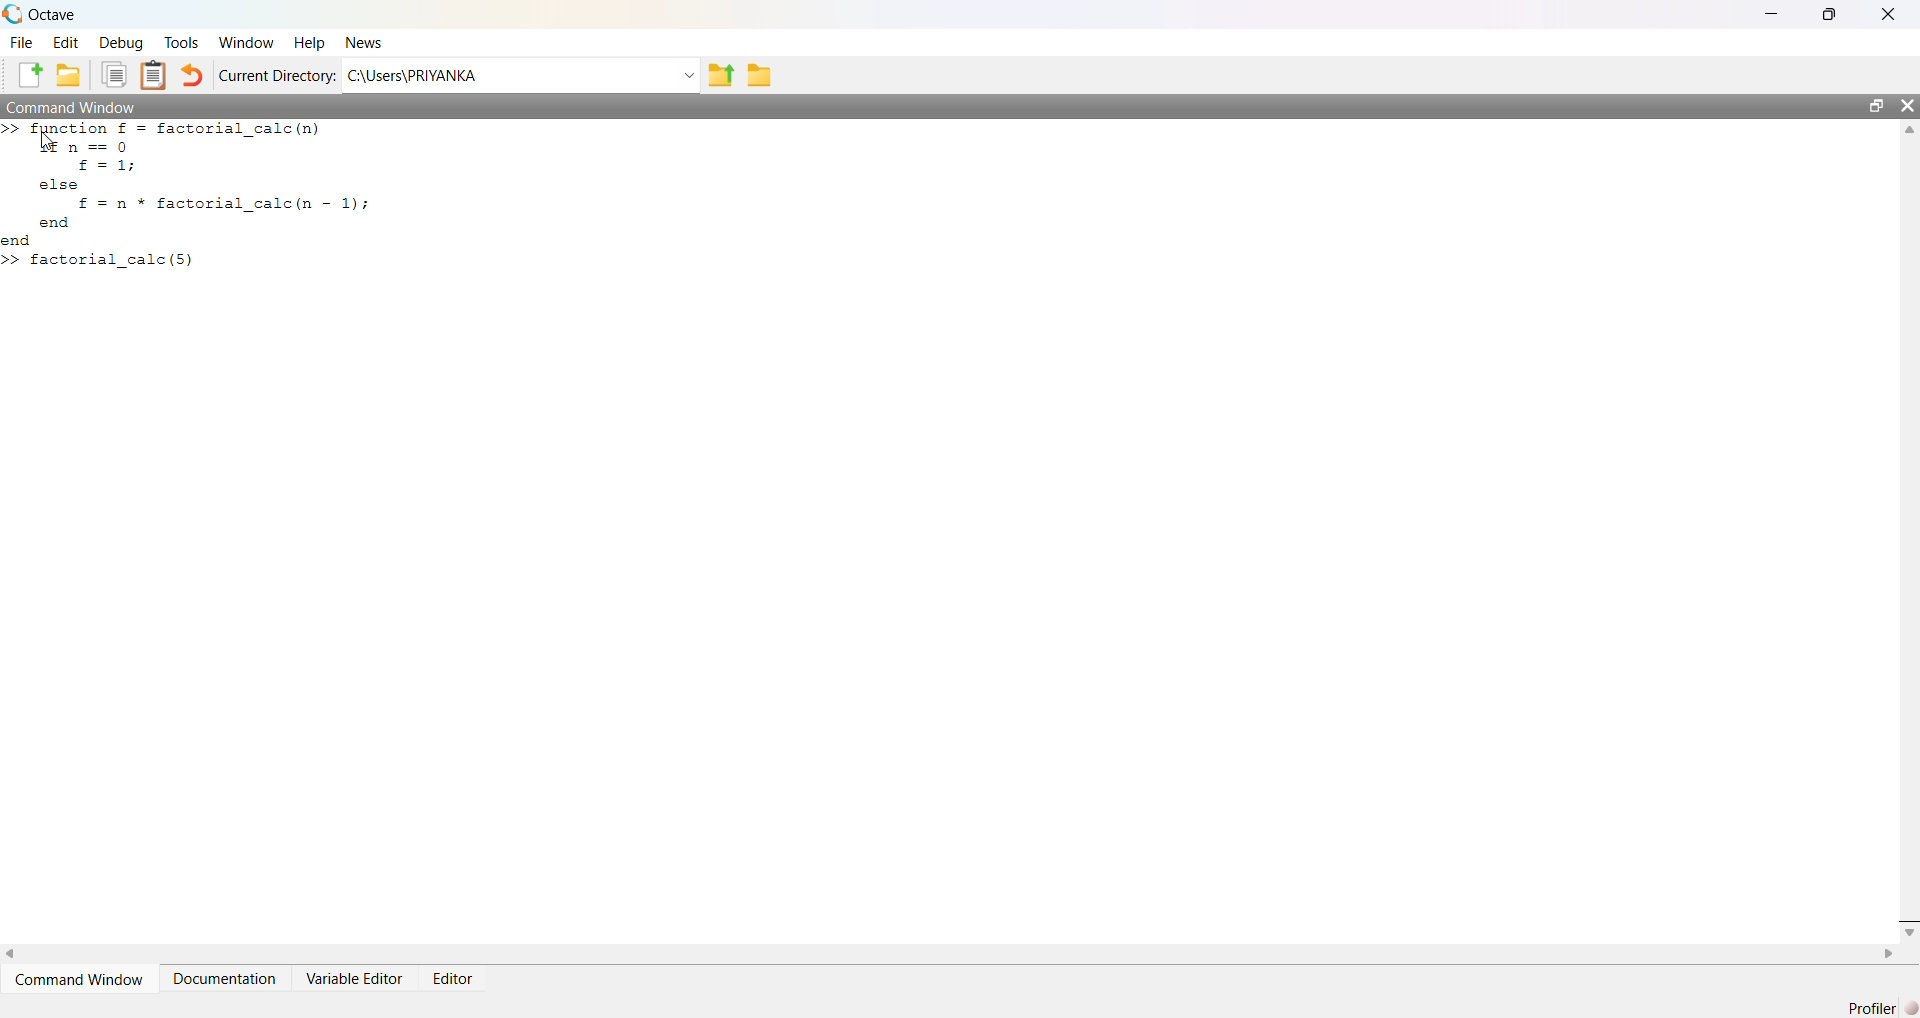  I want to click on logo, so click(14, 15).